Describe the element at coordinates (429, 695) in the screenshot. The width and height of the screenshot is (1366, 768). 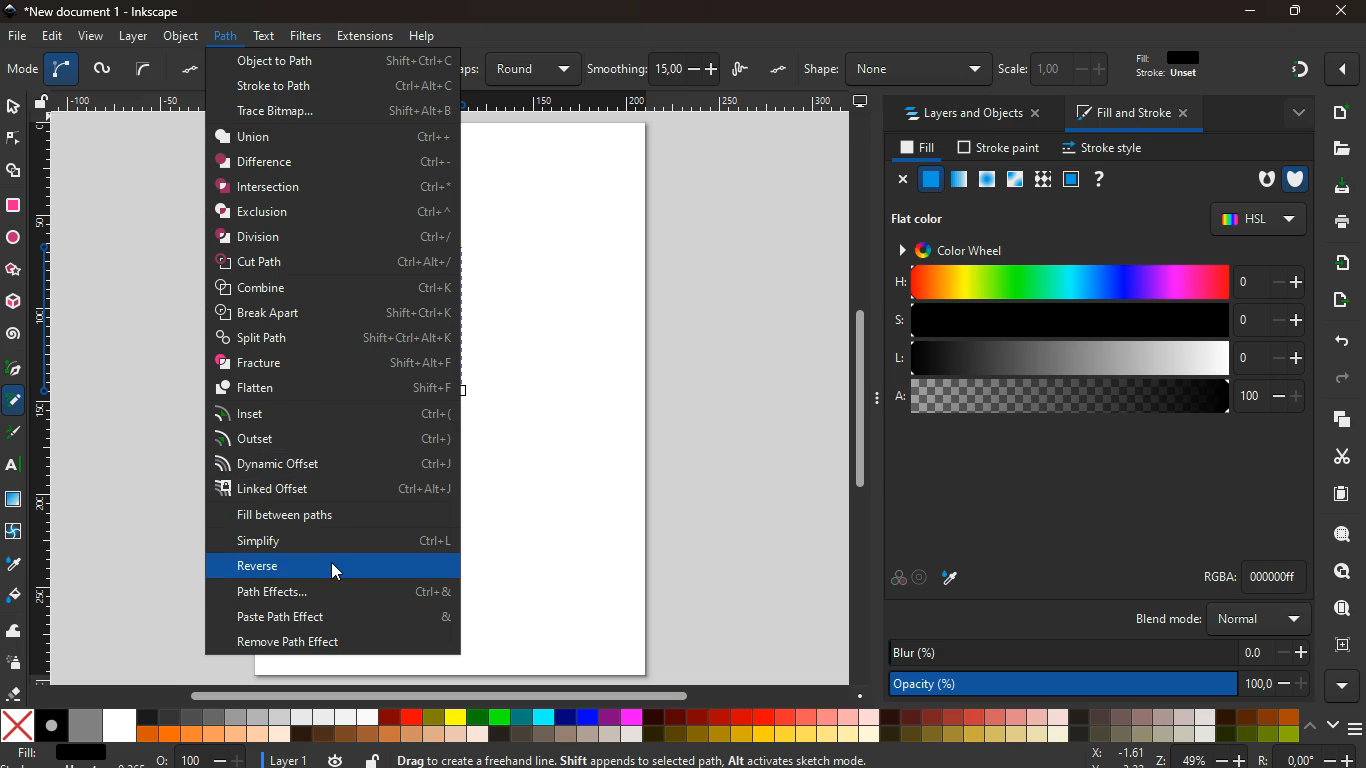
I see `Horizontal scroll bar` at that location.